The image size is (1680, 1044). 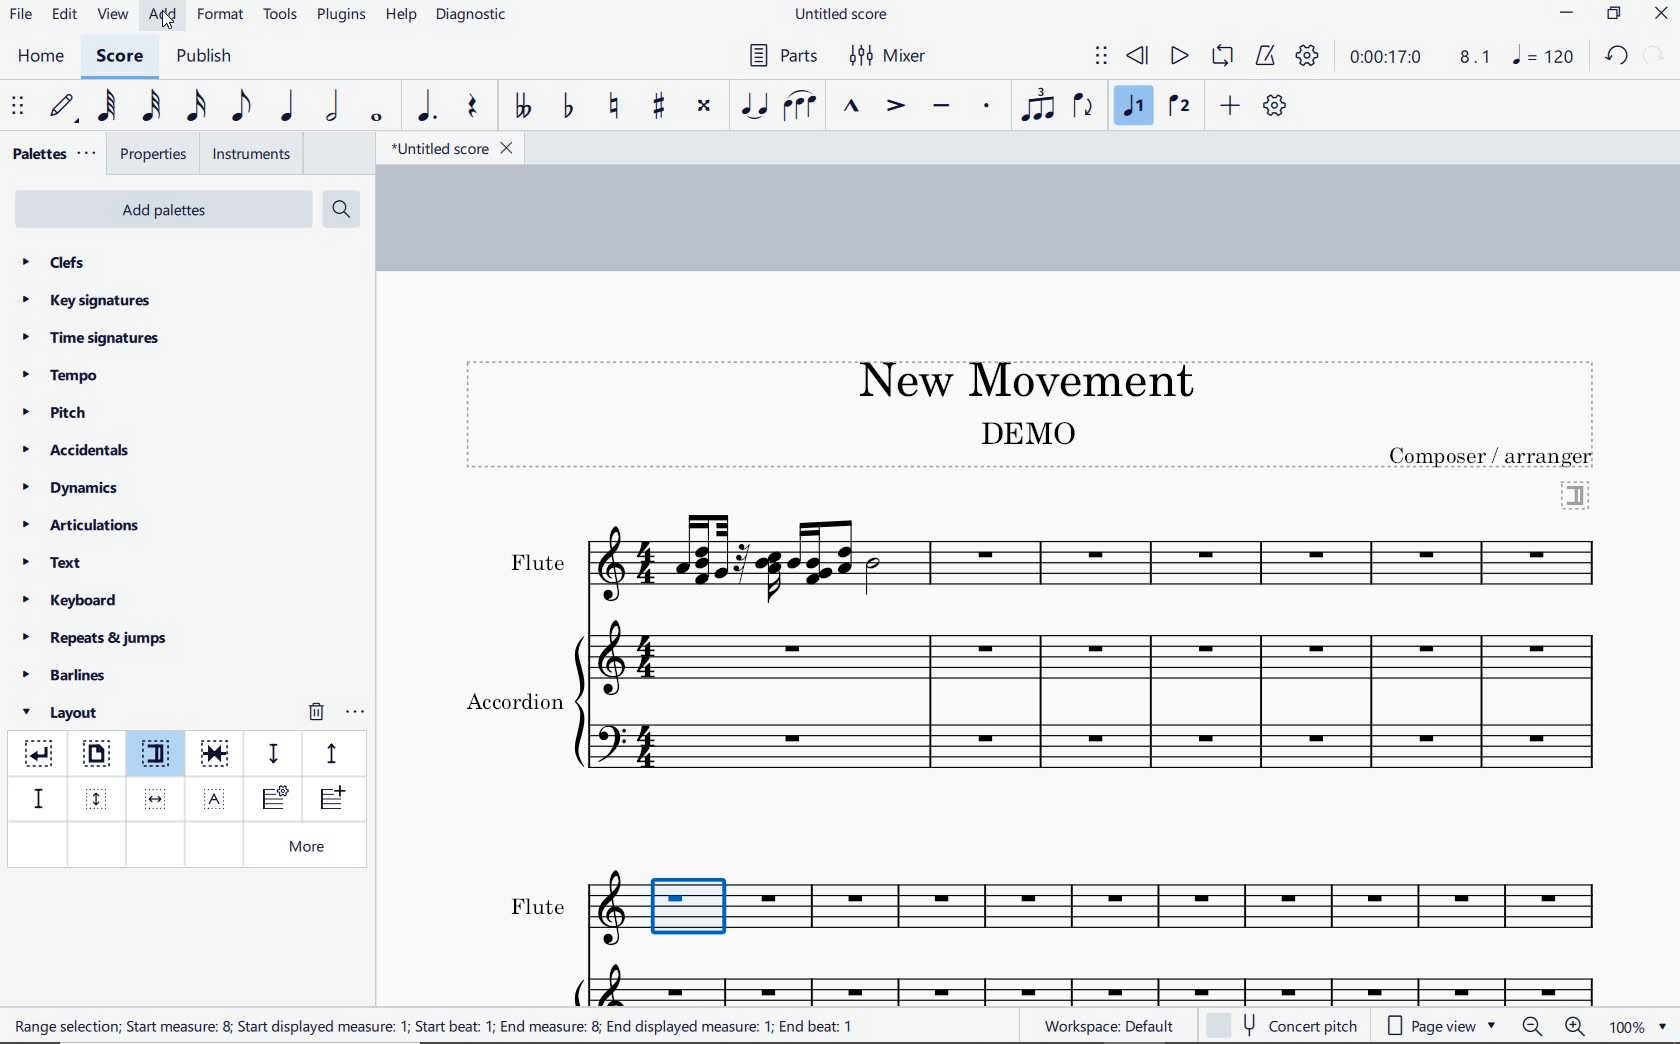 What do you see at coordinates (1104, 910) in the screenshot?
I see `FL` at bounding box center [1104, 910].